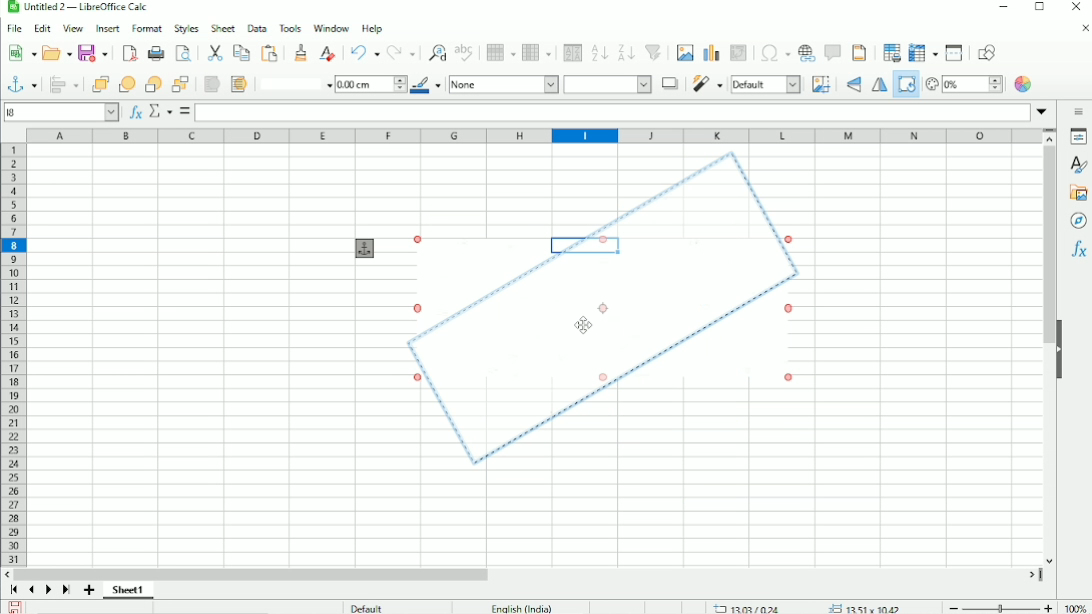  Describe the element at coordinates (365, 248) in the screenshot. I see `Anchor` at that location.